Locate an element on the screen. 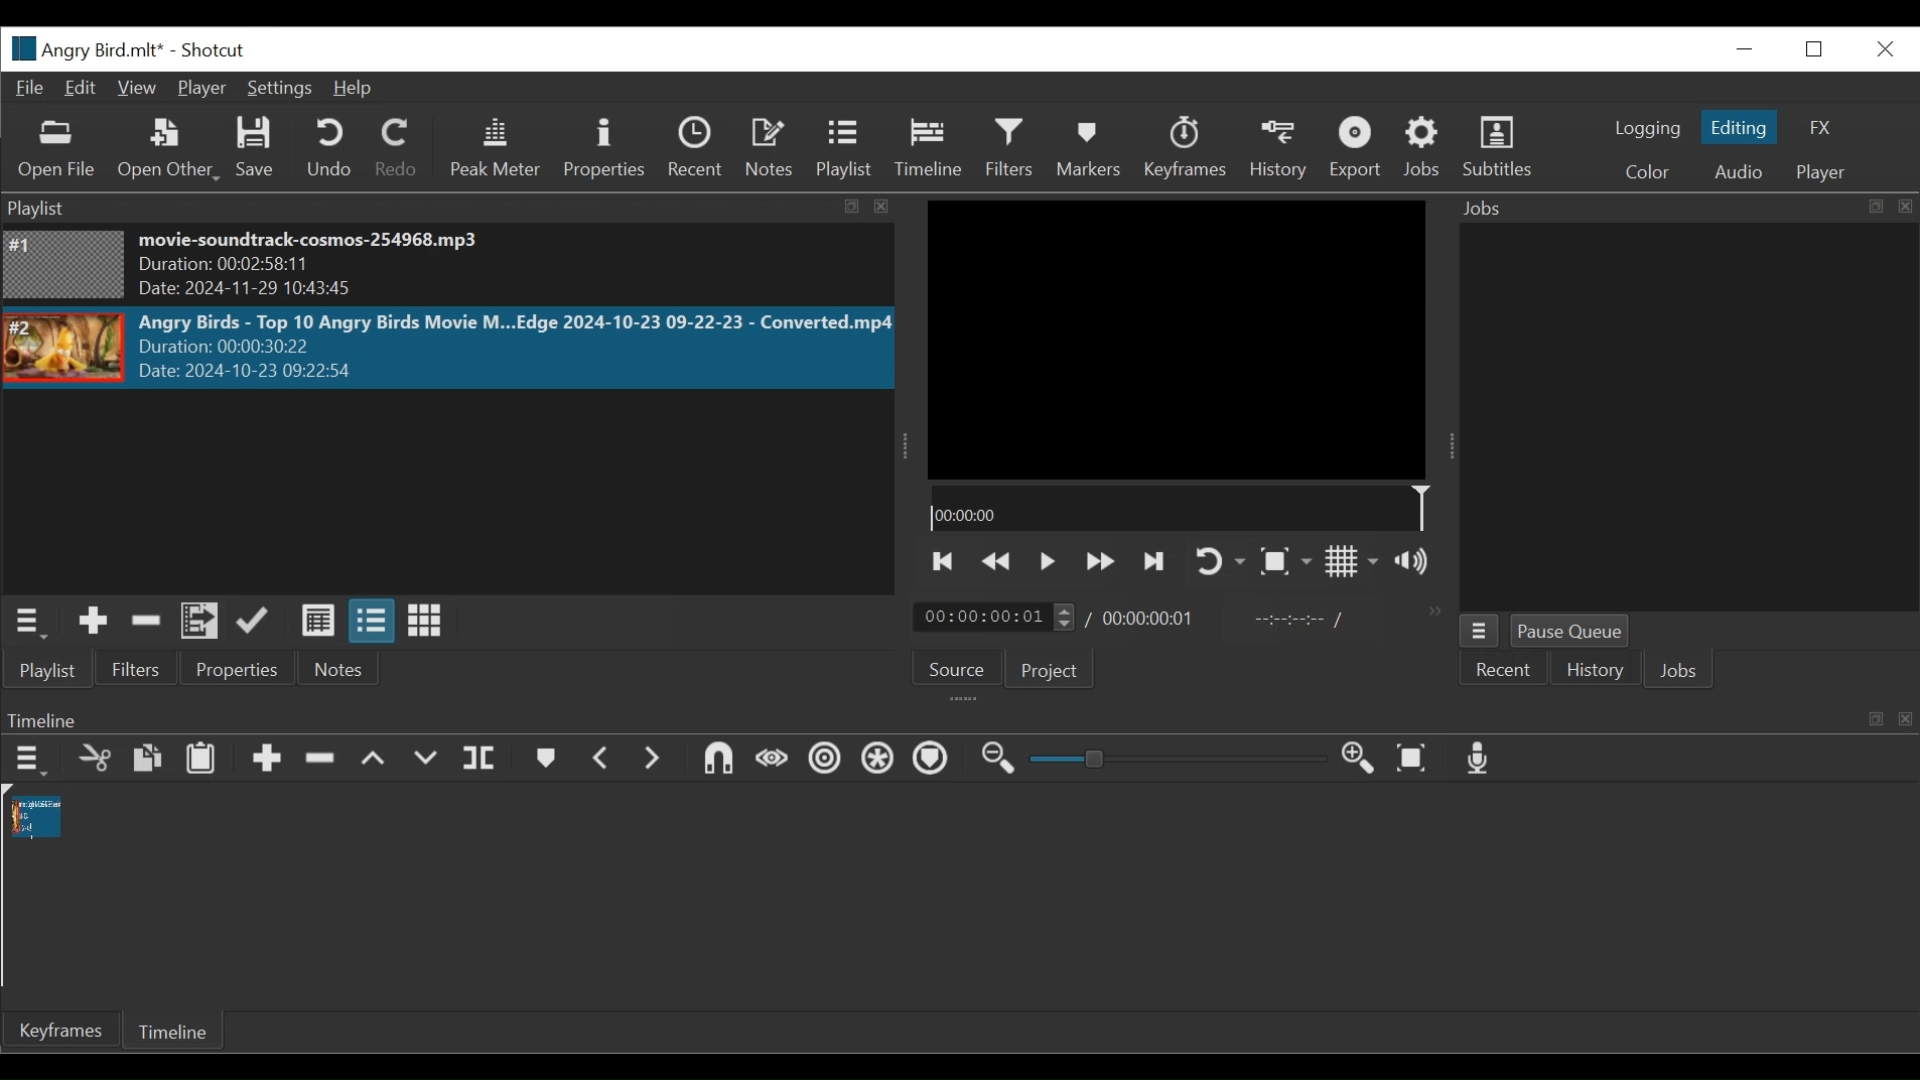 This screenshot has height=1080, width=1920. Settings is located at coordinates (277, 89).